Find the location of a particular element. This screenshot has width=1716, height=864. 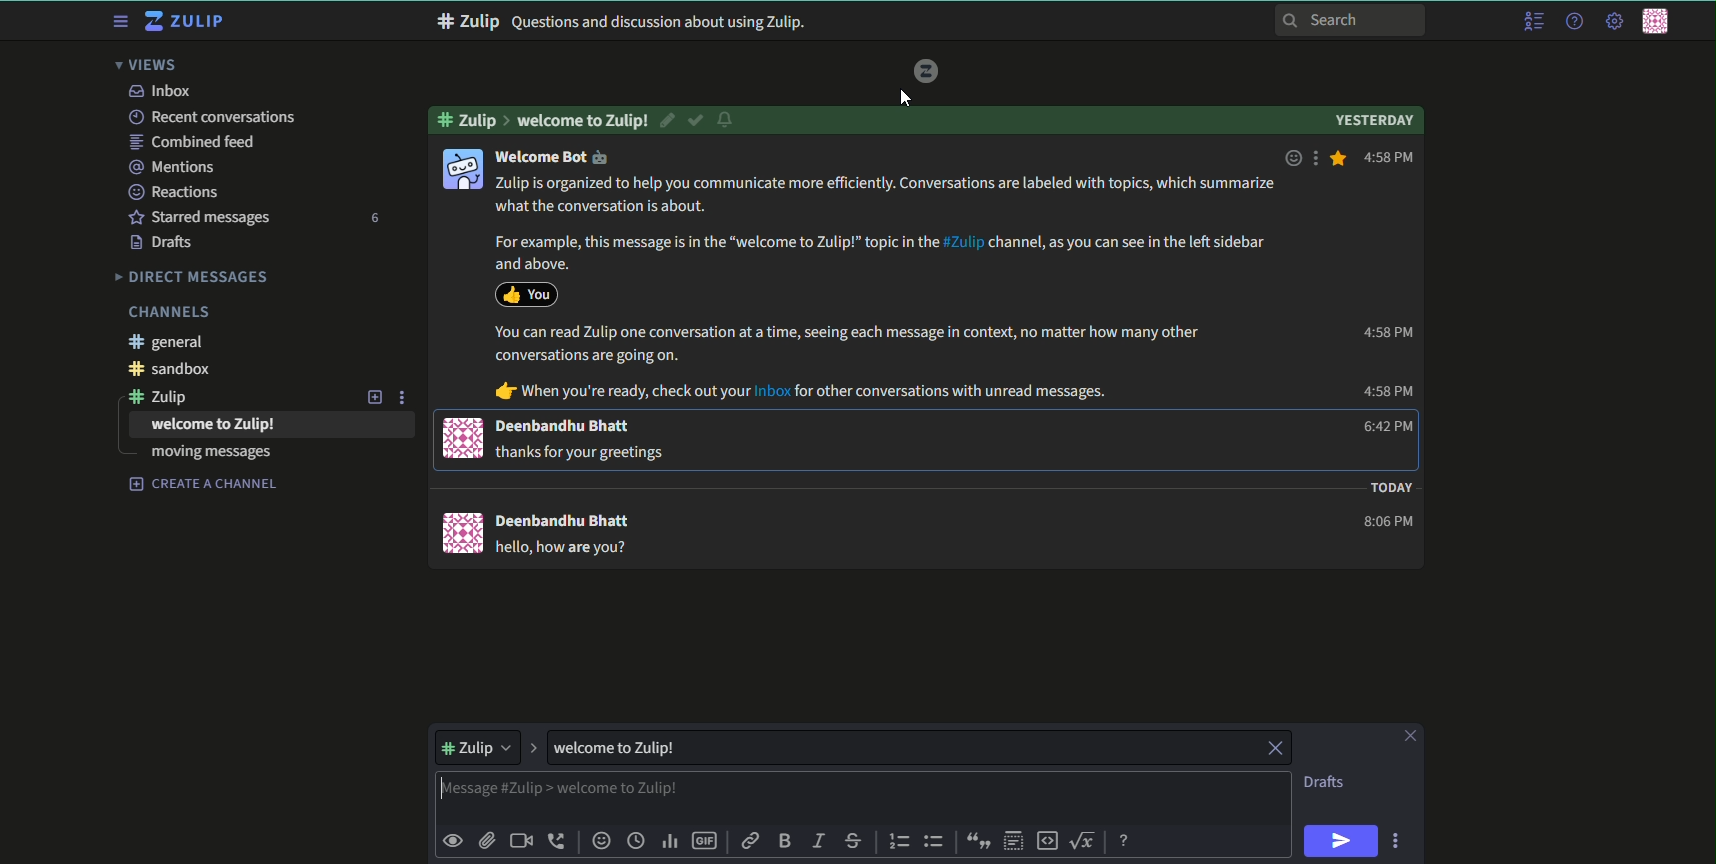

dr When you're ready, check out your Inbox for other conversations with unread messages. is located at coordinates (799, 392).